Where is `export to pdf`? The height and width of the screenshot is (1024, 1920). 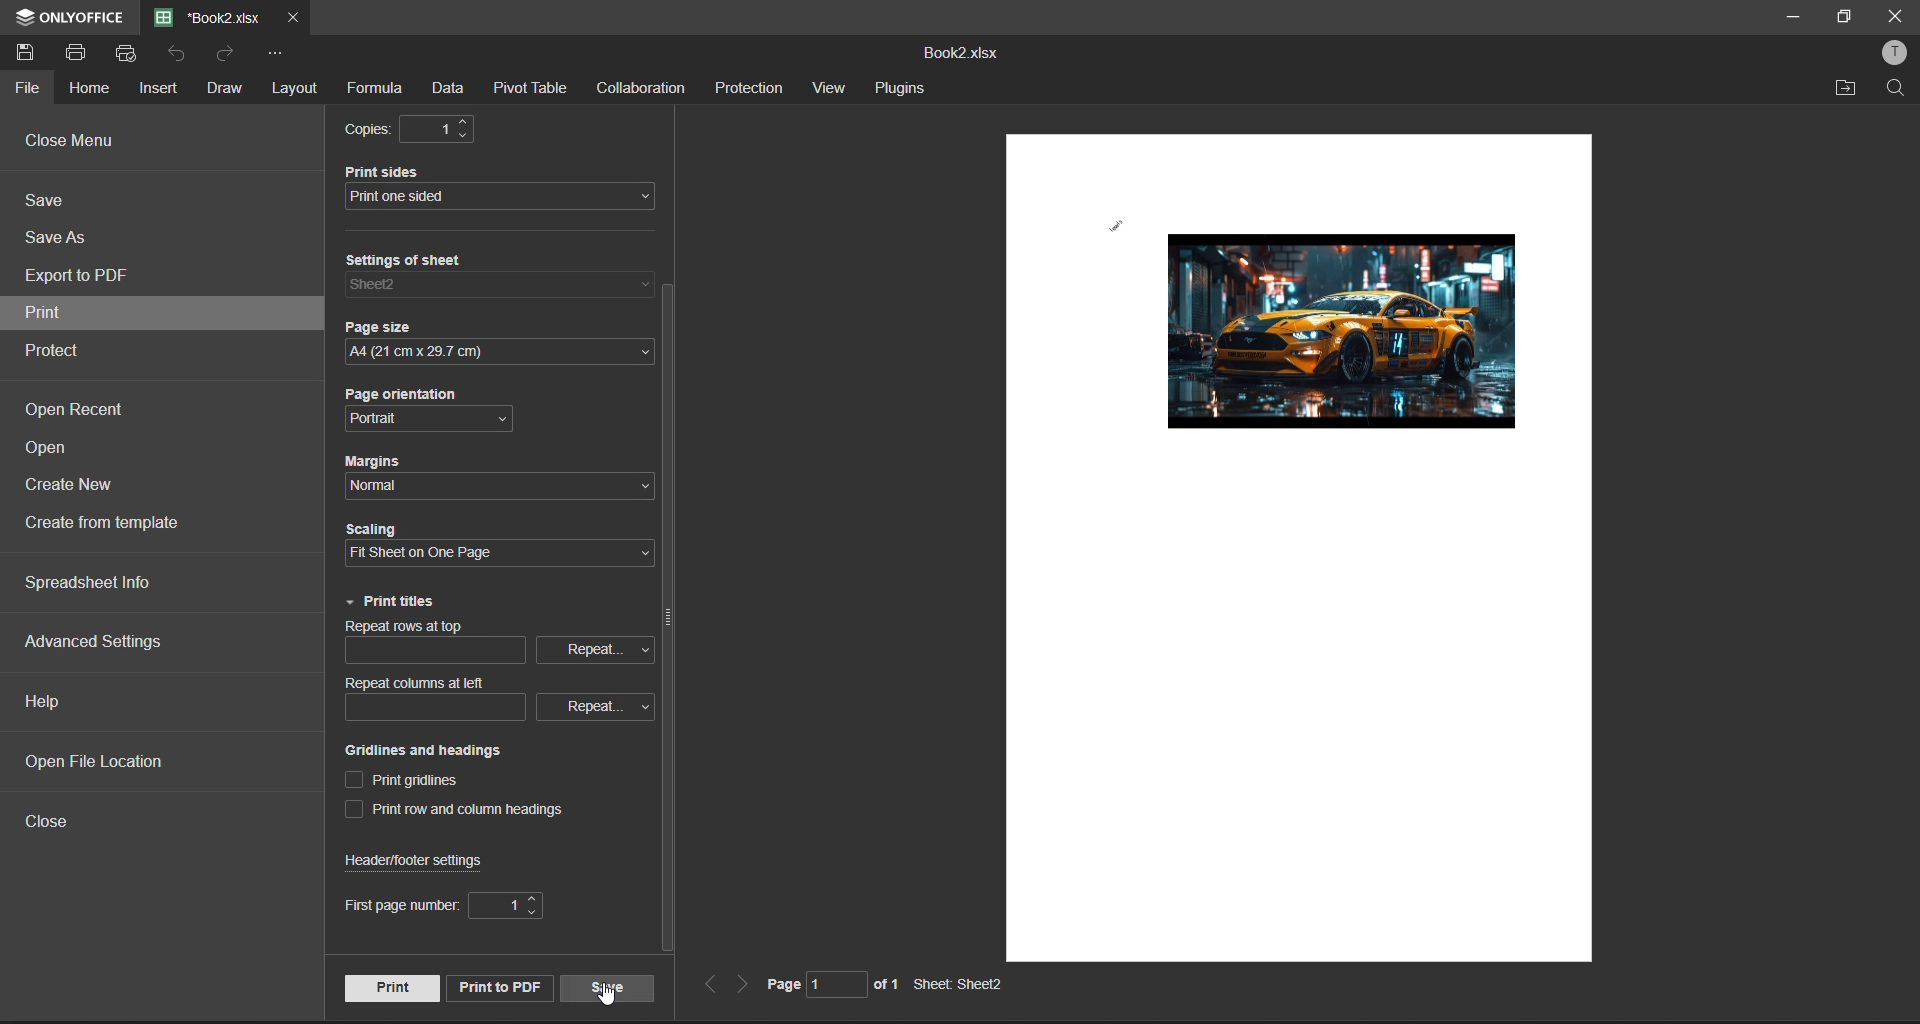 export to pdf is located at coordinates (83, 278).